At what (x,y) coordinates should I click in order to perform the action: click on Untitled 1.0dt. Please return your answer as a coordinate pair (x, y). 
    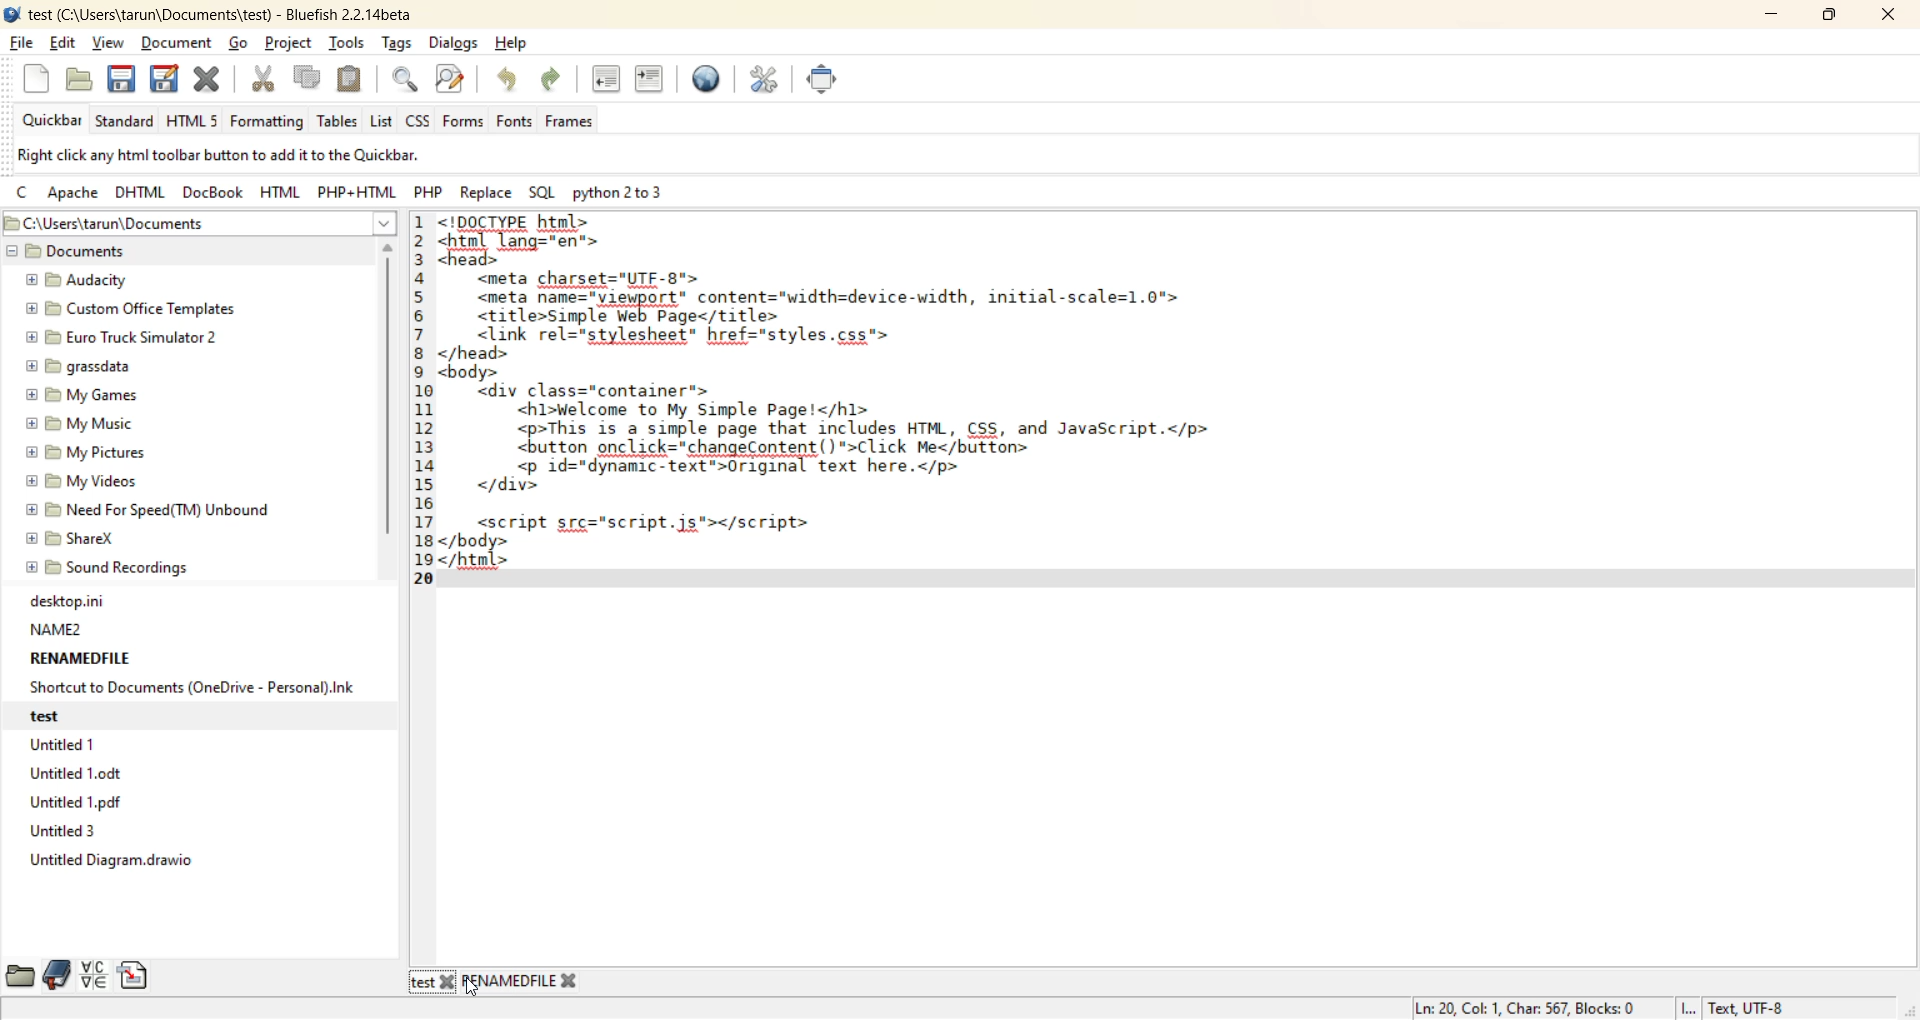
    Looking at the image, I should click on (93, 772).